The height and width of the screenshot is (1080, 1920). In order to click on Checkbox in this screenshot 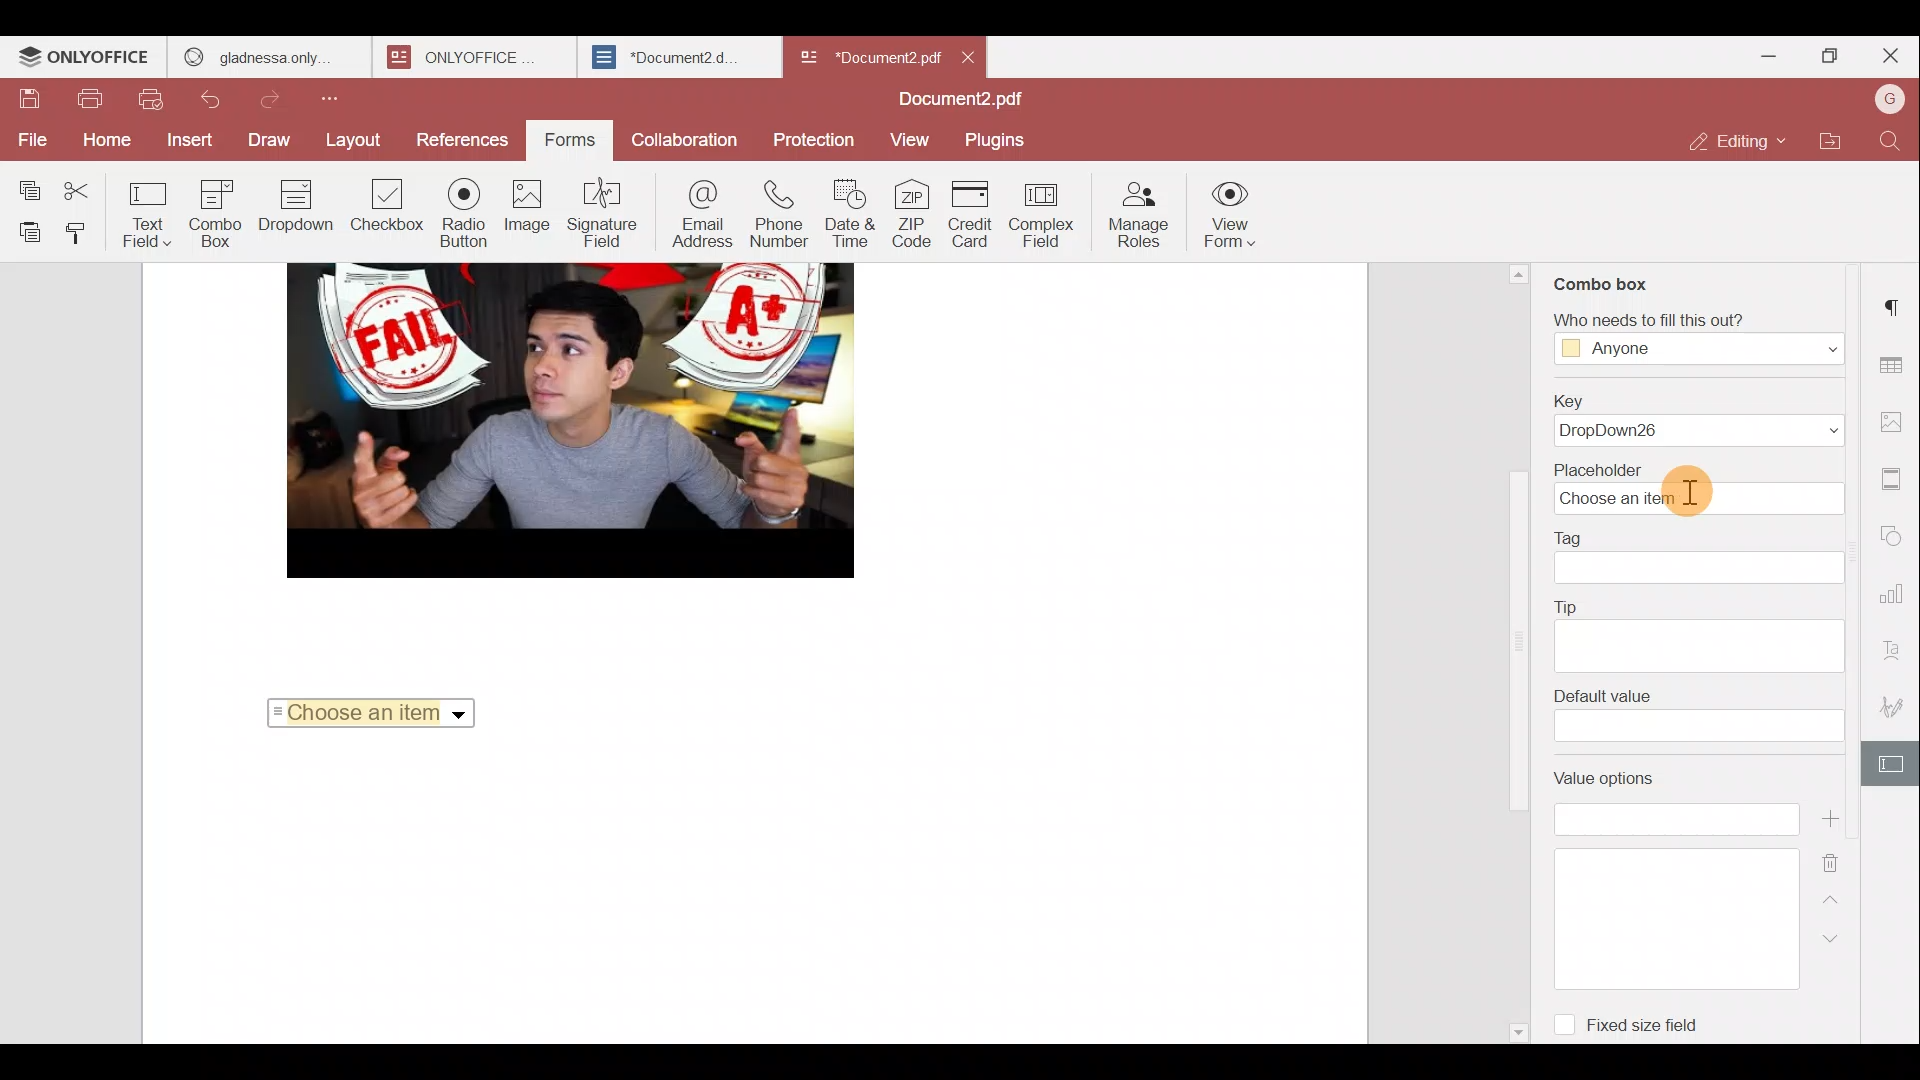, I will do `click(383, 208)`.